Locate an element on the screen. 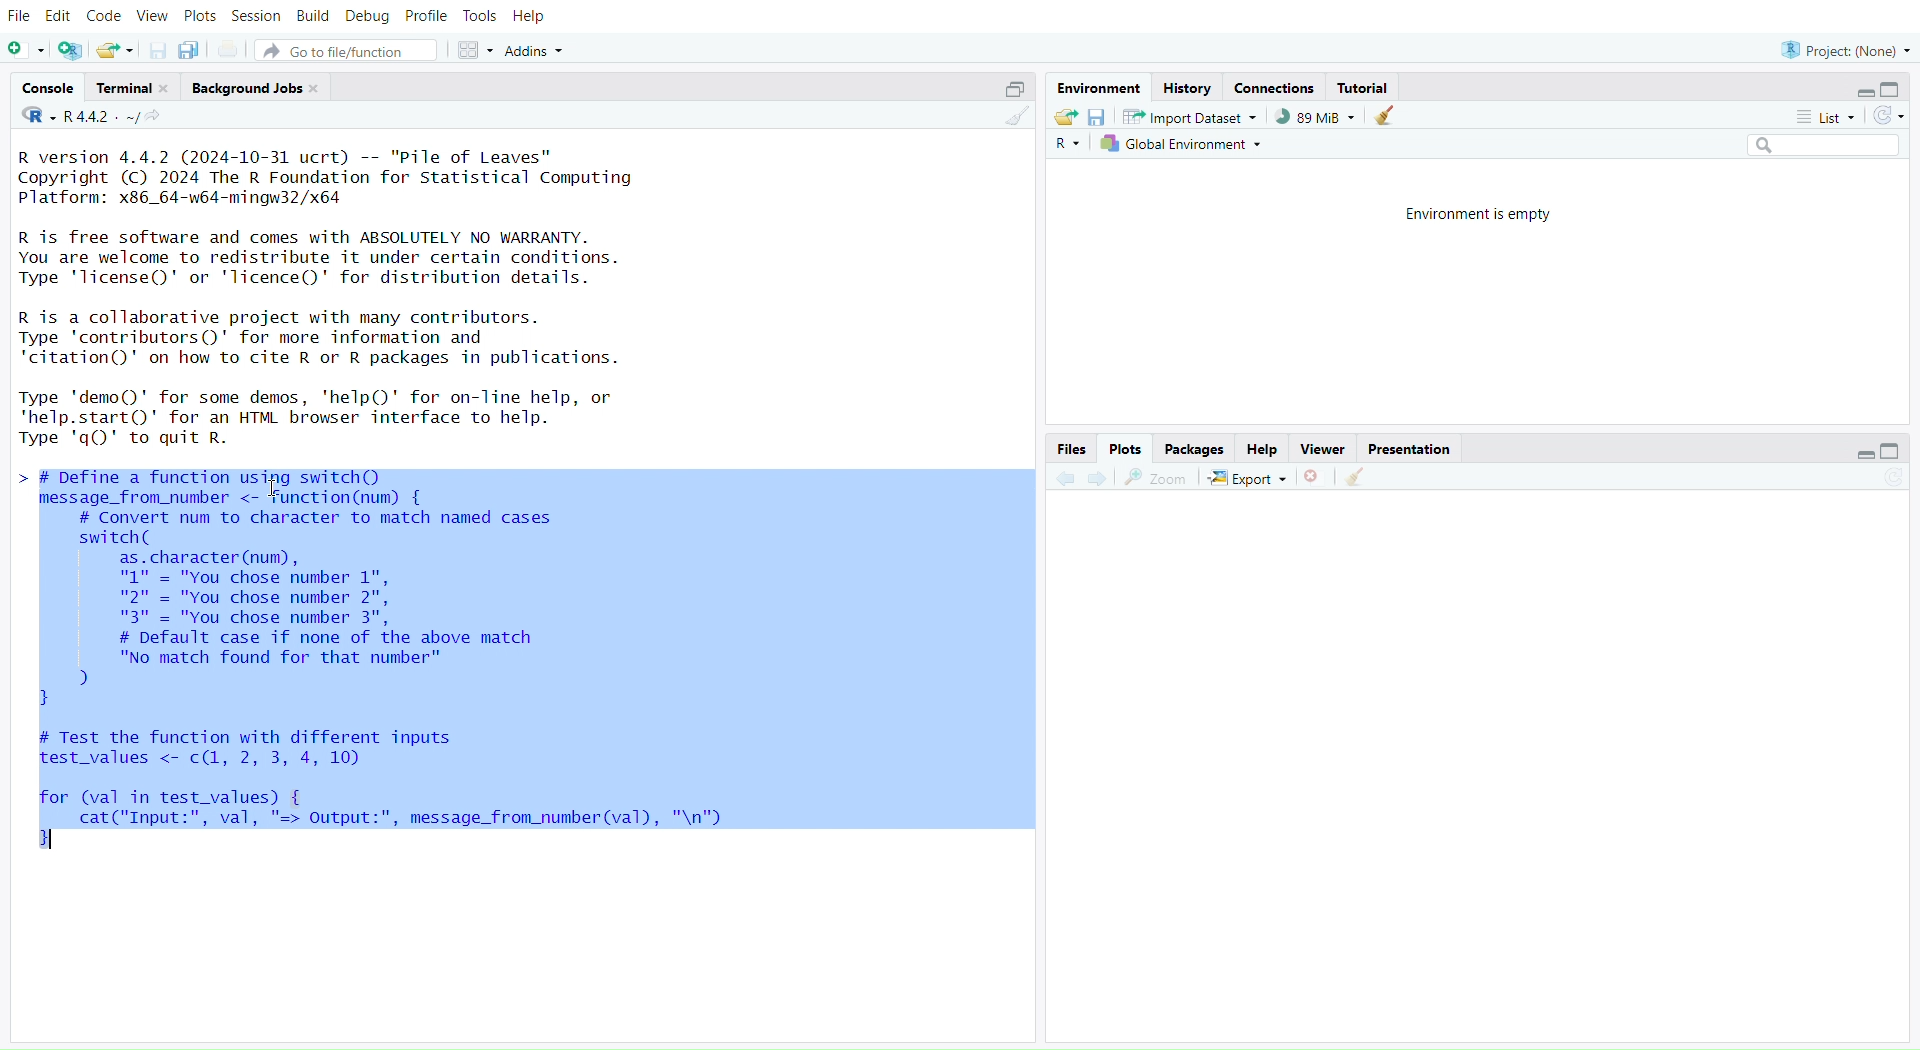 Image resolution: width=1920 pixels, height=1050 pixels. Clear console (Ctrl +L) is located at coordinates (1012, 119).